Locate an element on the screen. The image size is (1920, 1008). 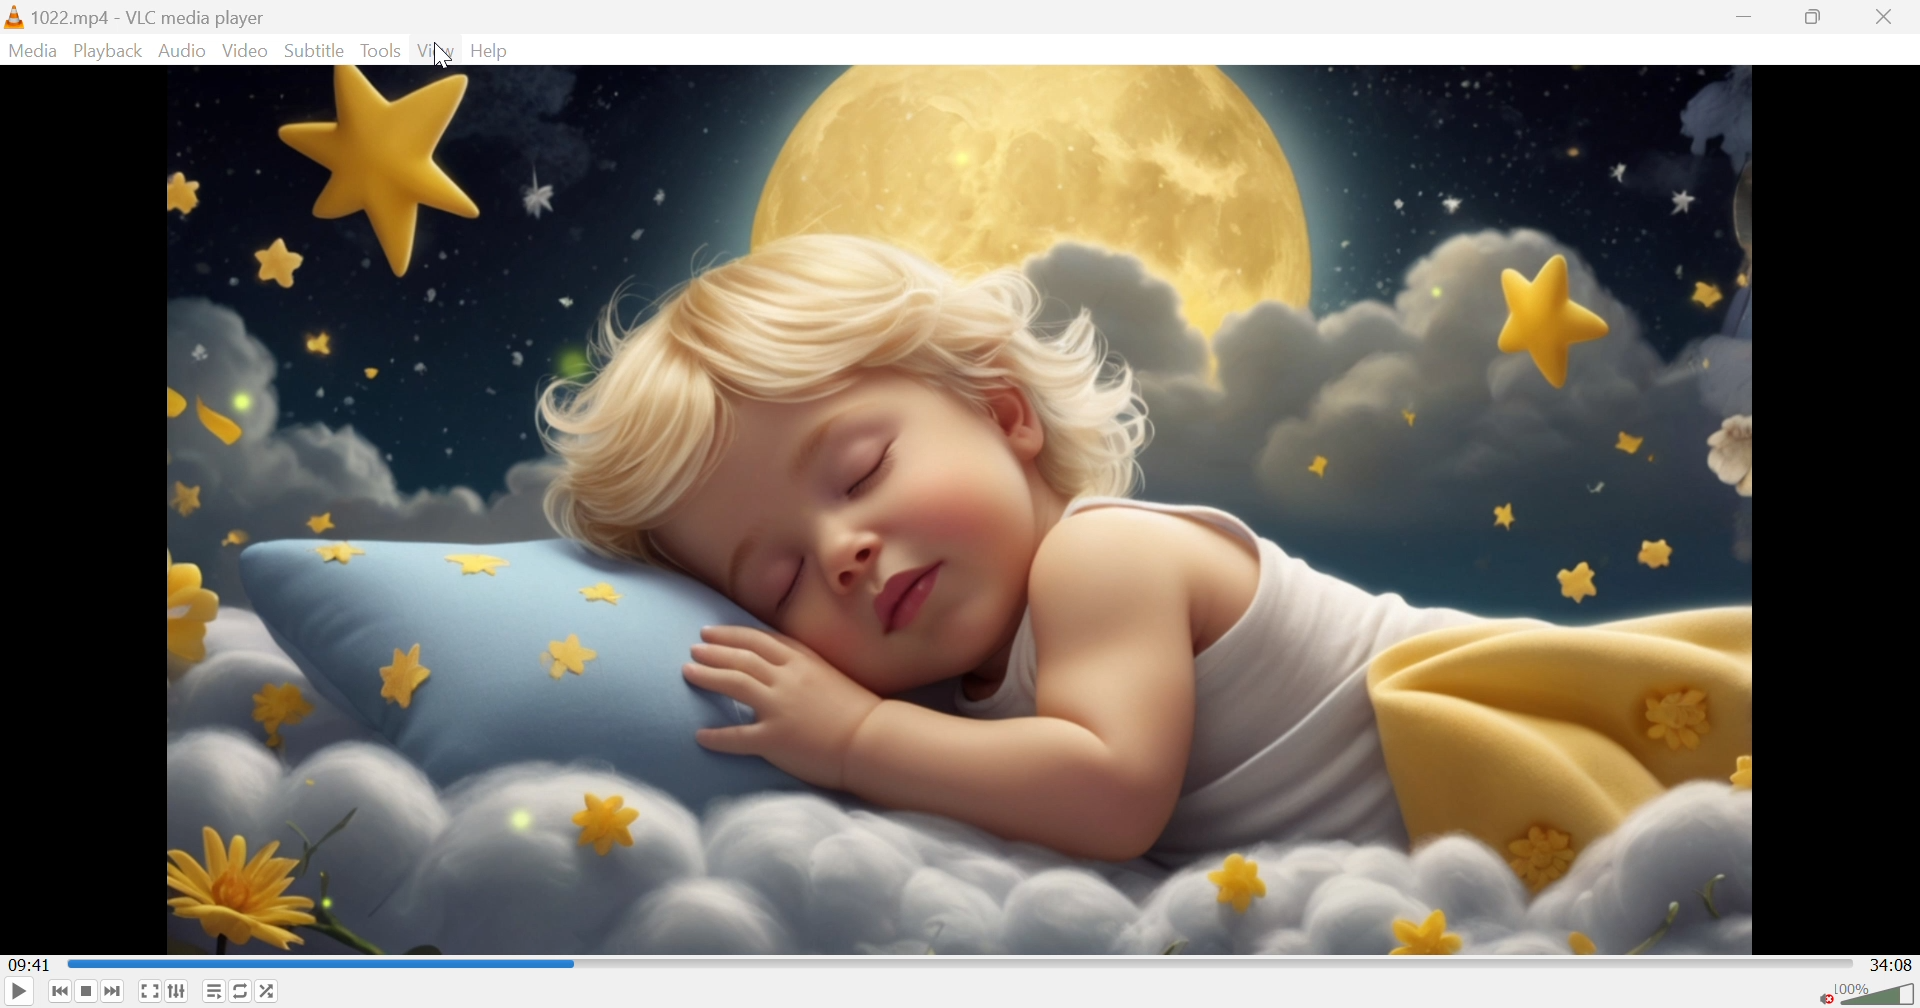
Previous media in the playlist, skip backward when held is located at coordinates (61, 993).